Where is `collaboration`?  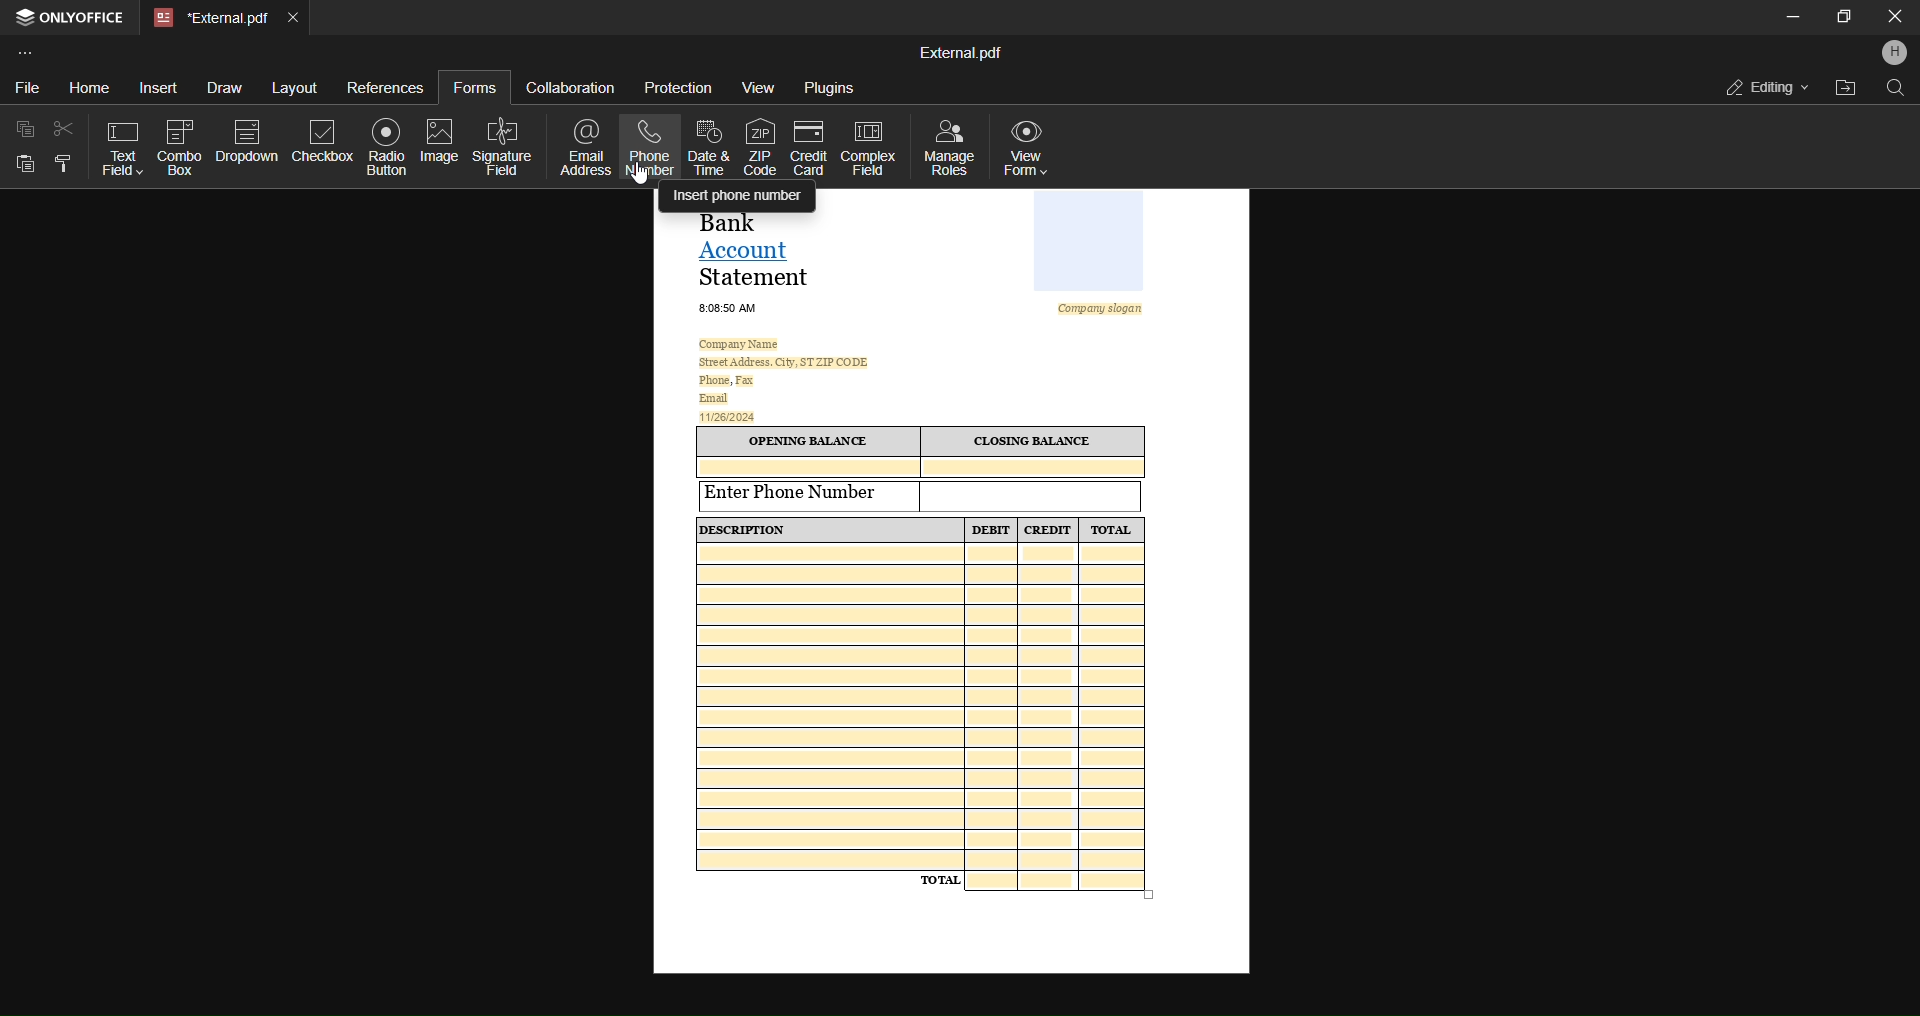 collaboration is located at coordinates (572, 85).